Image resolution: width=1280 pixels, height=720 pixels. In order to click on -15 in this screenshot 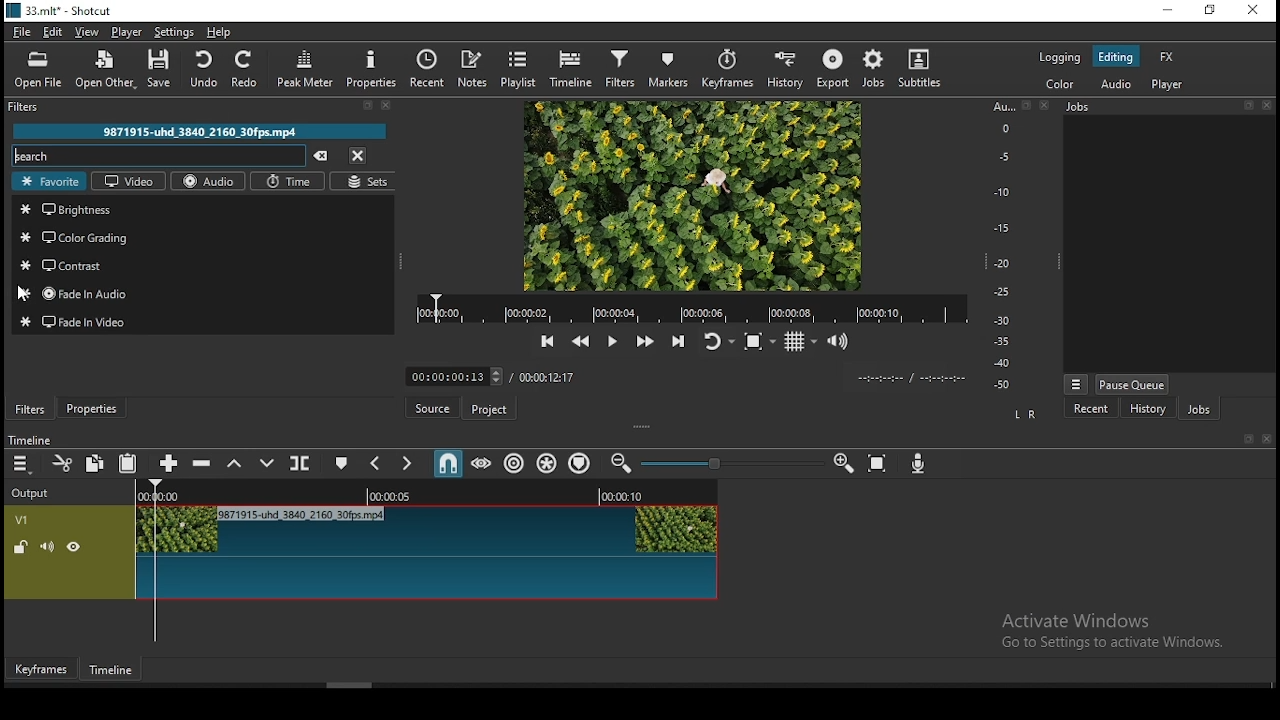, I will do `click(1003, 227)`.